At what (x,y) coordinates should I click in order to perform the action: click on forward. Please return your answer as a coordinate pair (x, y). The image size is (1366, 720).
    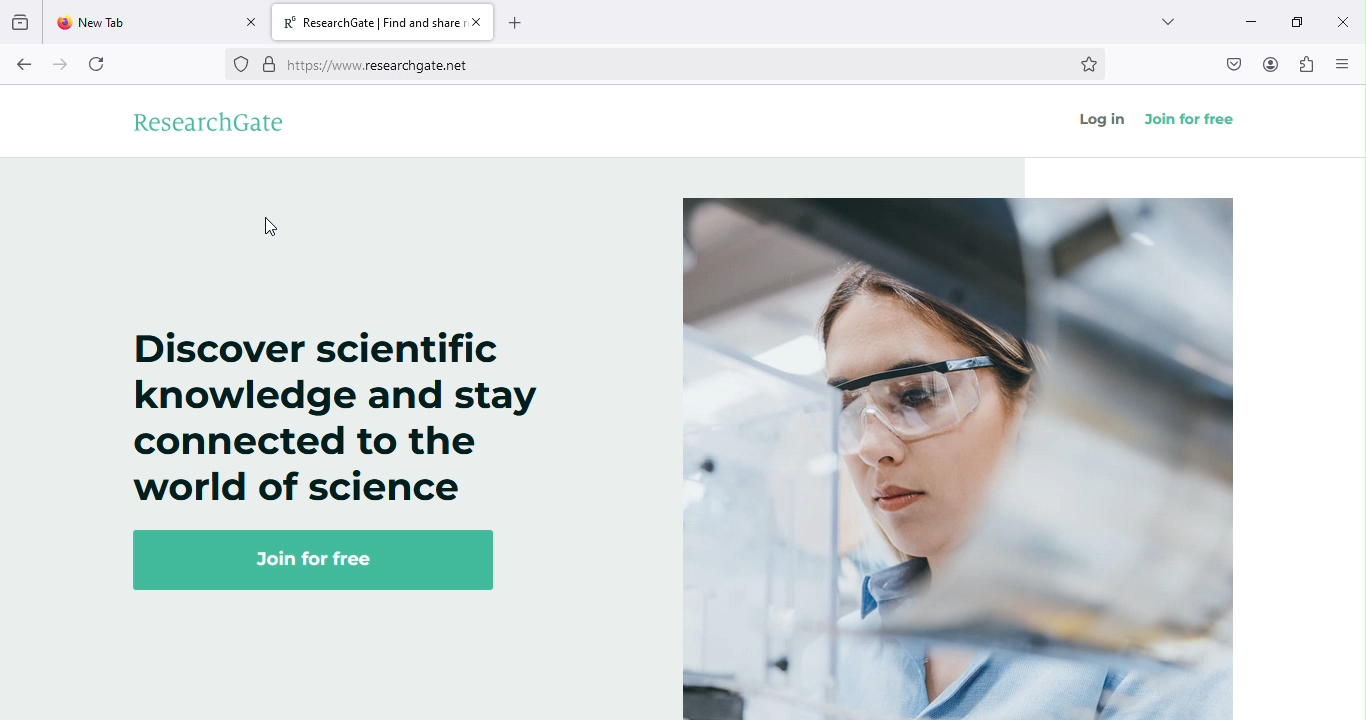
    Looking at the image, I should click on (59, 65).